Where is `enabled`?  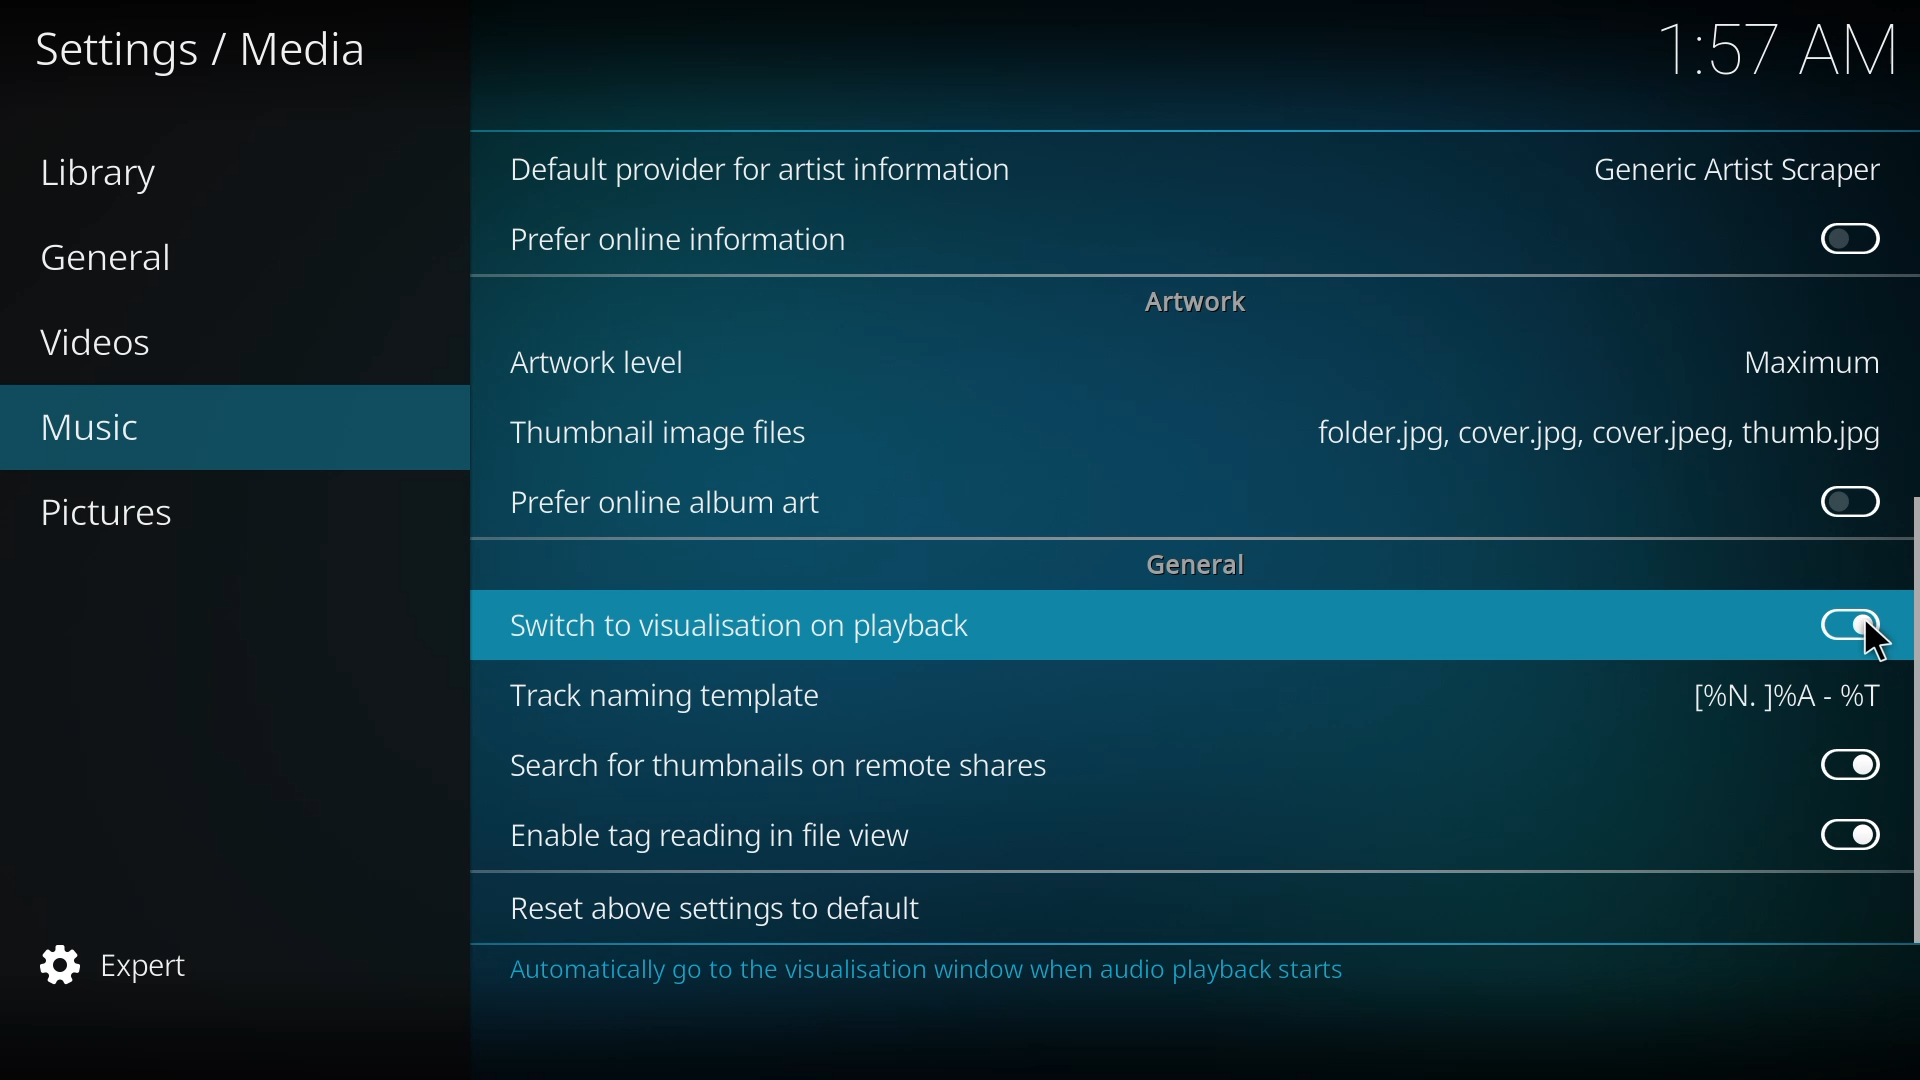 enabled is located at coordinates (1848, 763).